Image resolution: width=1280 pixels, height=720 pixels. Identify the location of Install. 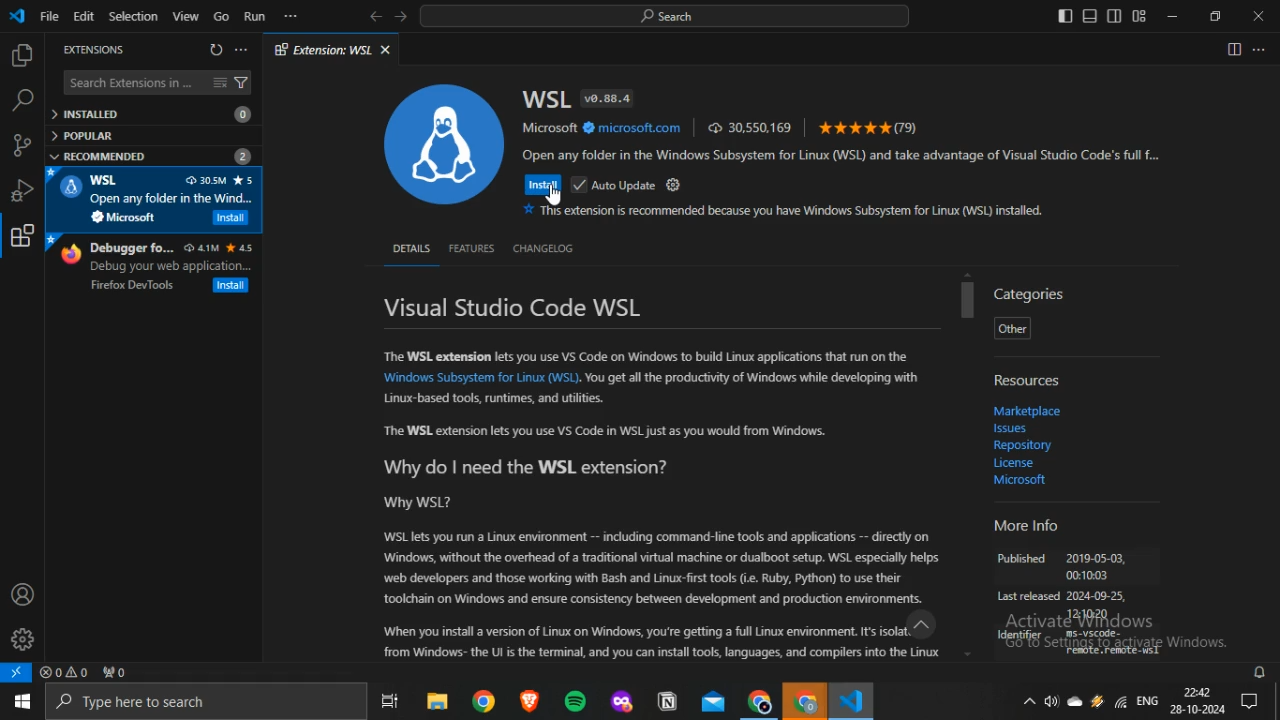
(232, 285).